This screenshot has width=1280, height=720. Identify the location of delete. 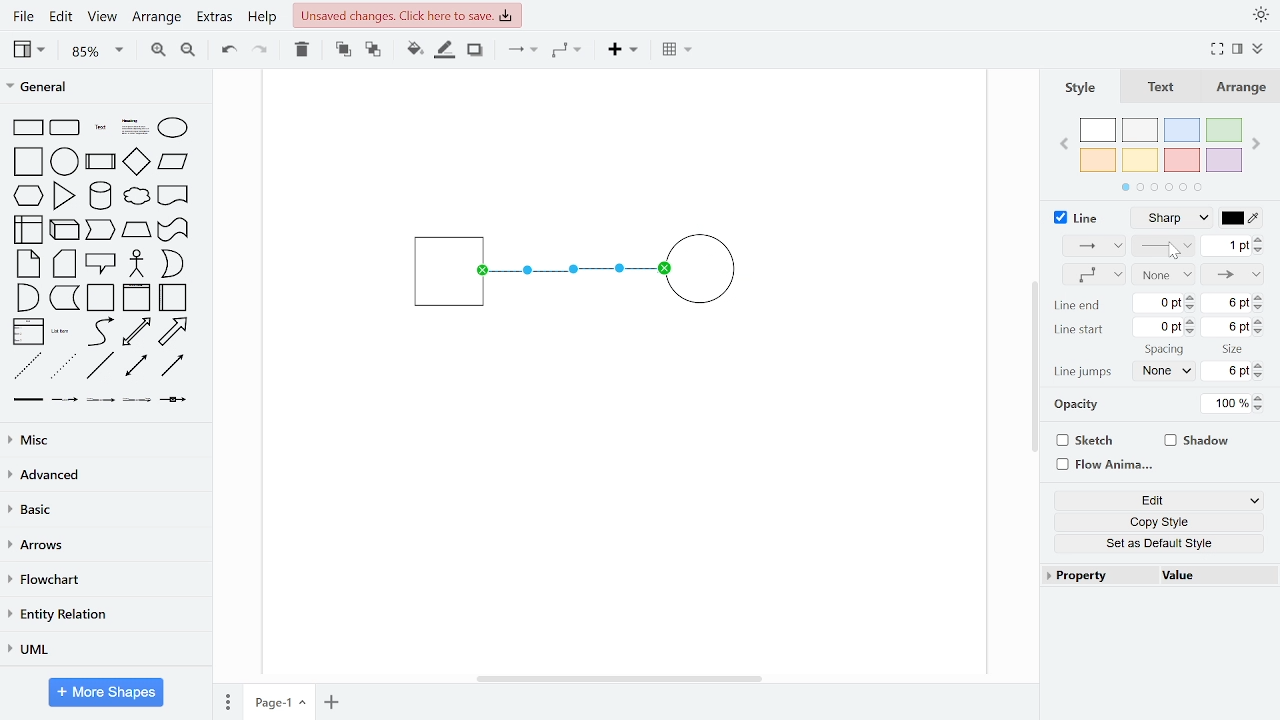
(302, 49).